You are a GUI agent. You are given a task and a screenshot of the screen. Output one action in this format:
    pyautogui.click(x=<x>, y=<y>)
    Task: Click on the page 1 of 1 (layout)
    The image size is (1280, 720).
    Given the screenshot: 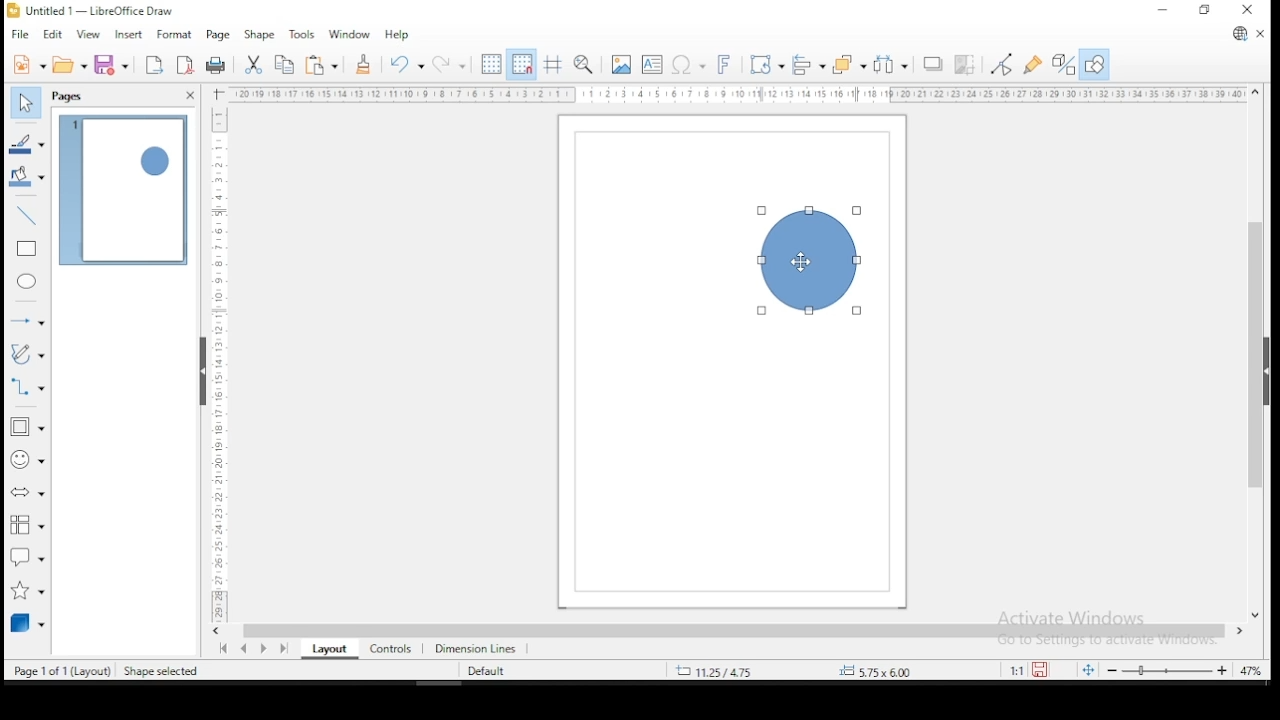 What is the action you would take?
    pyautogui.click(x=63, y=669)
    